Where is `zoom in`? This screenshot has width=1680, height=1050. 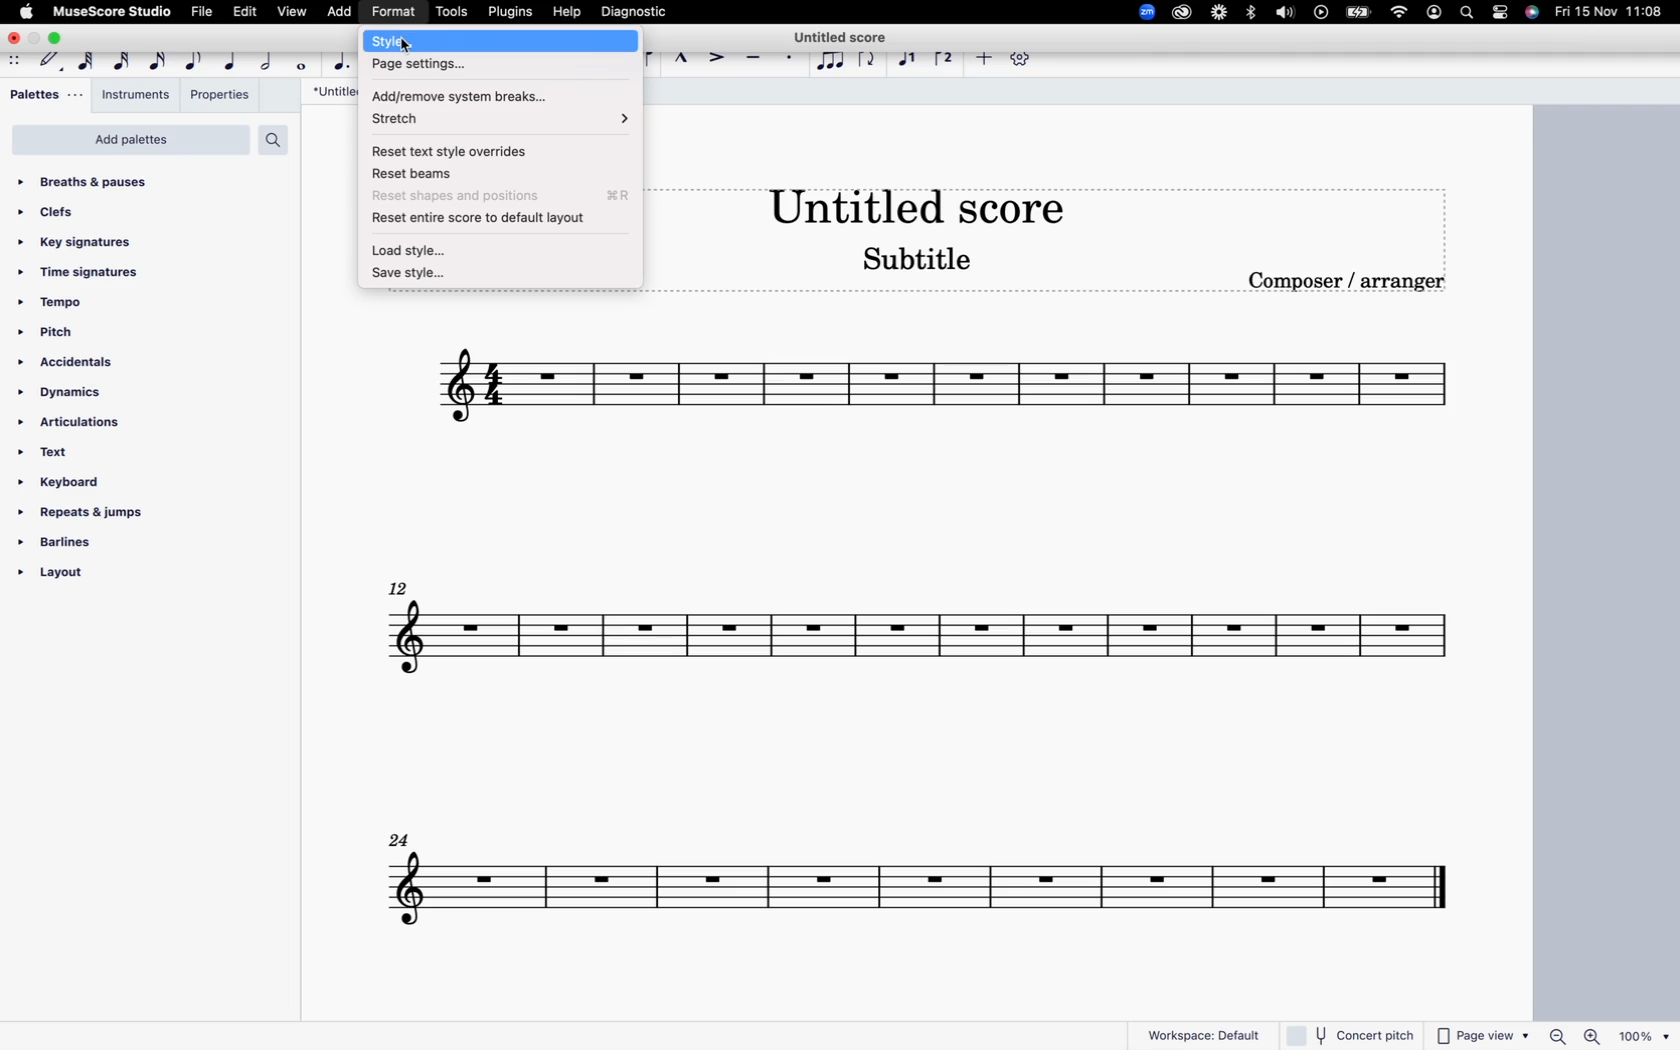 zoom in is located at coordinates (1597, 1034).